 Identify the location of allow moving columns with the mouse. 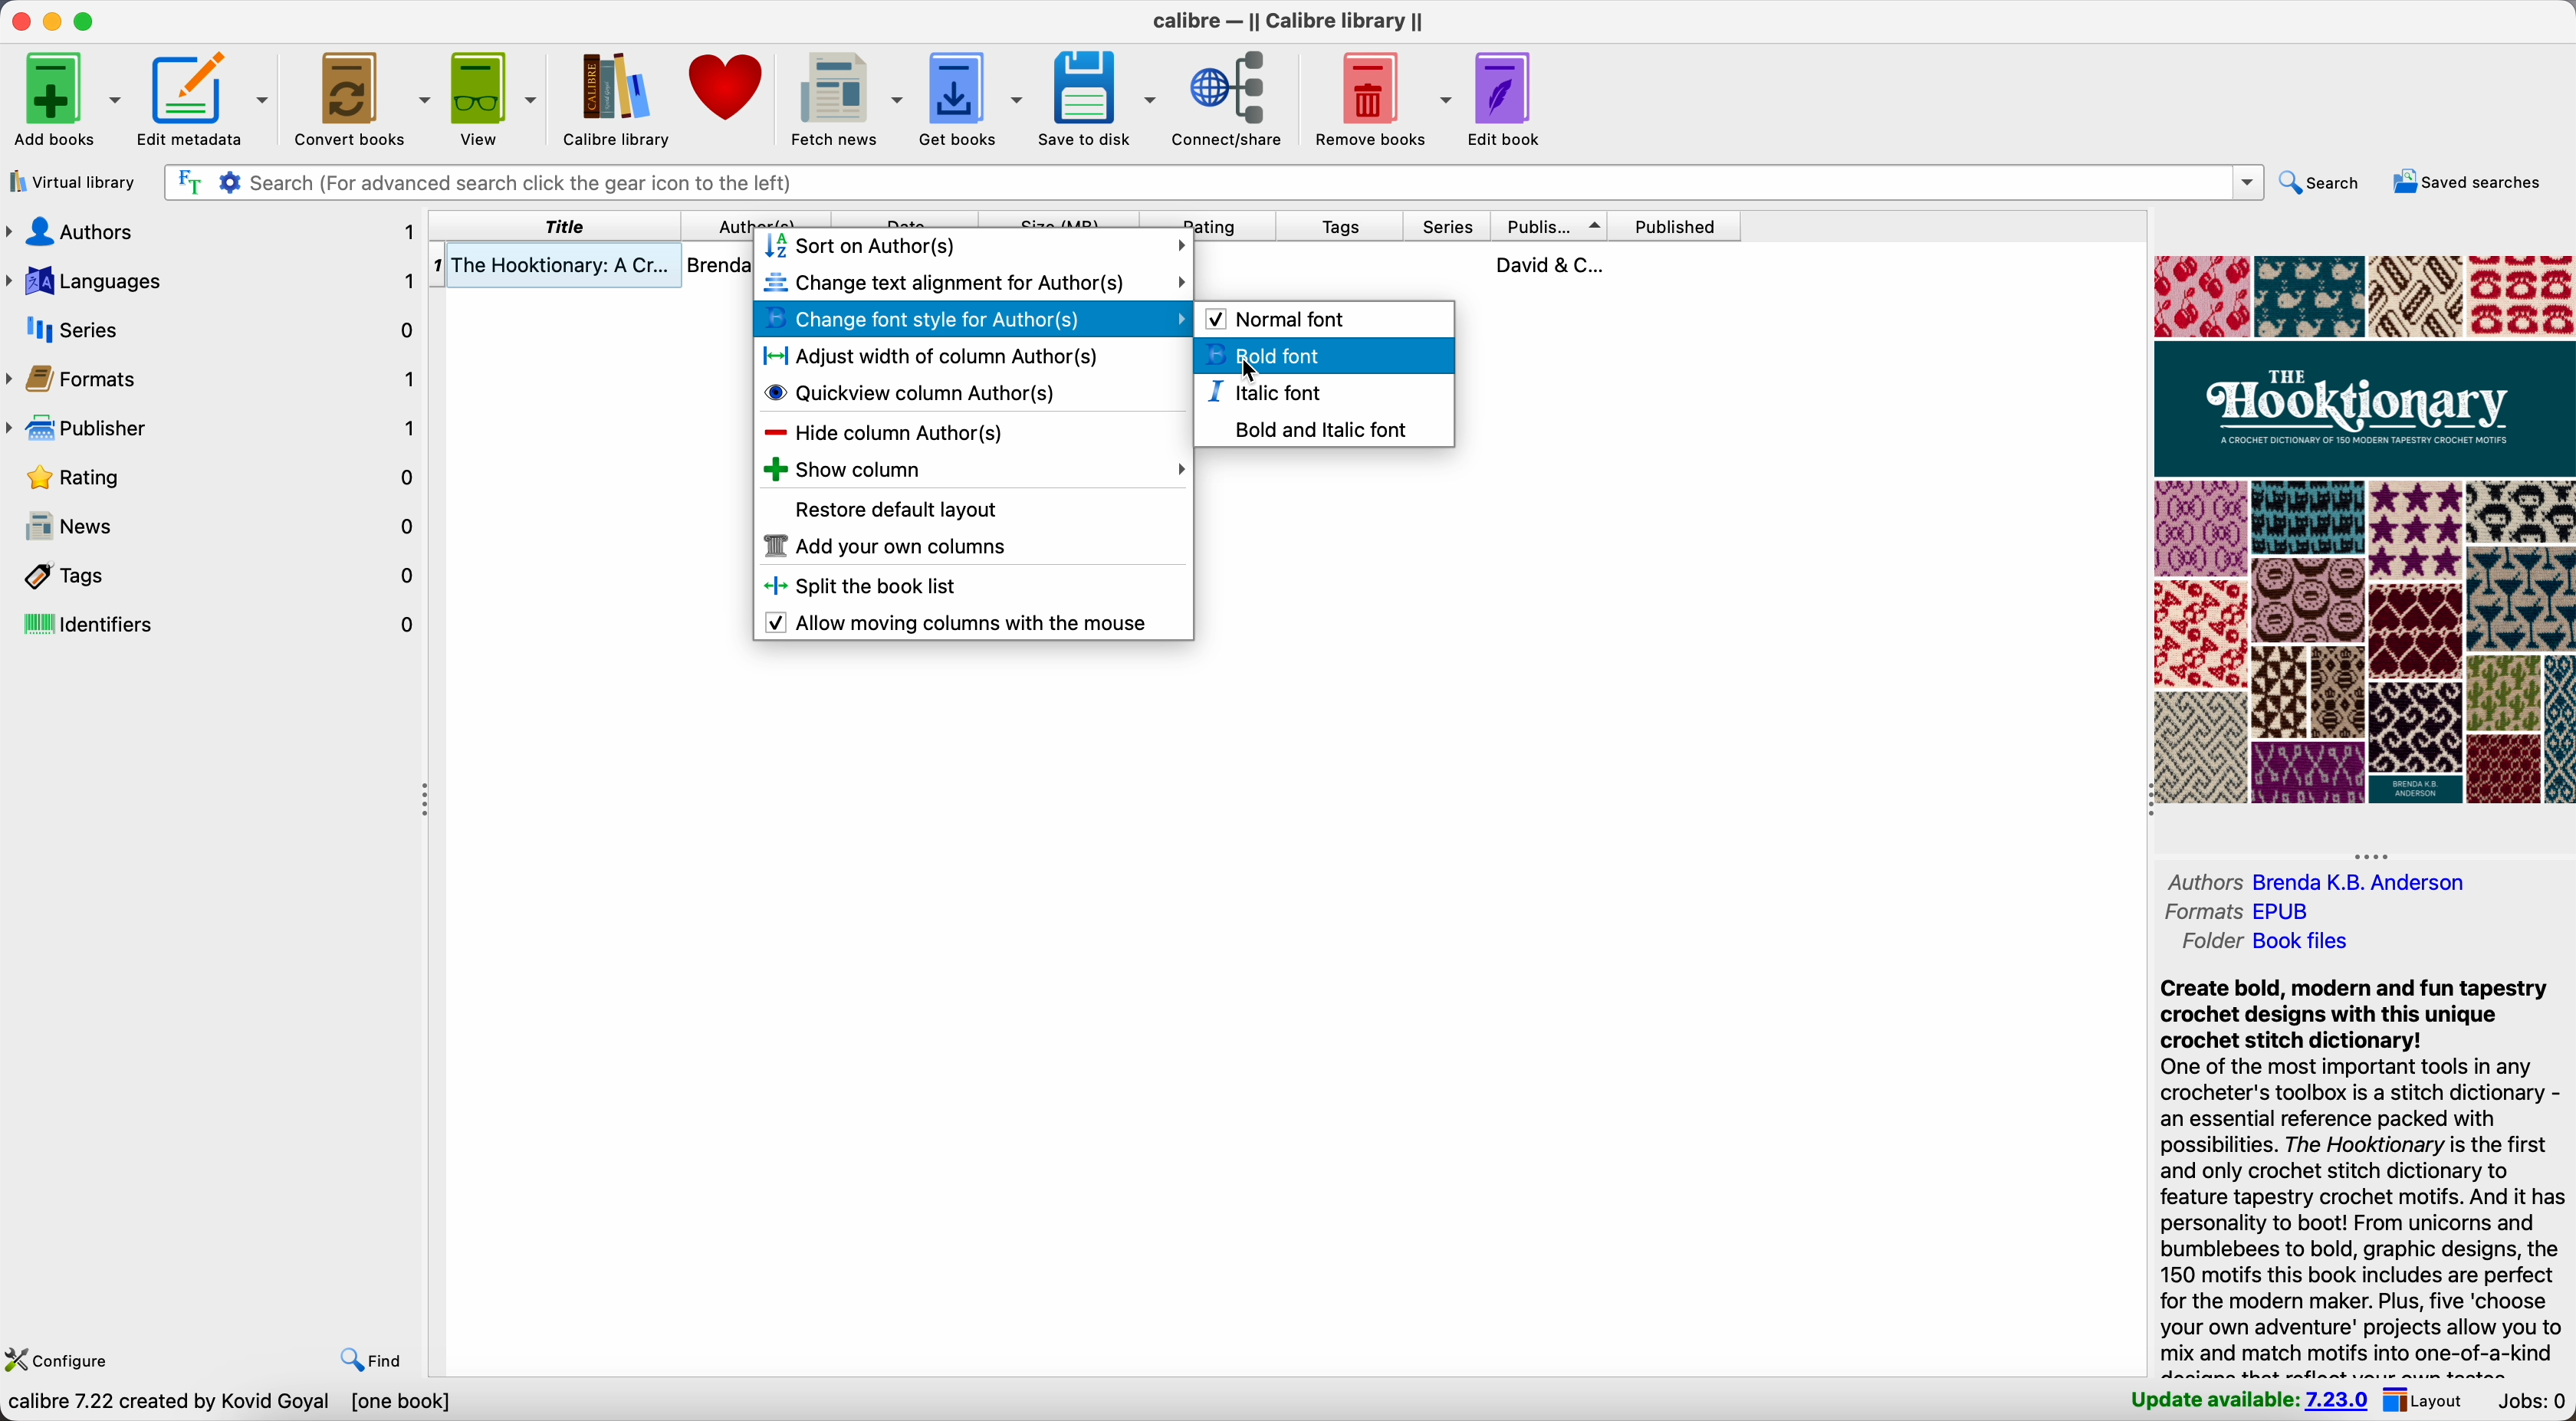
(963, 623).